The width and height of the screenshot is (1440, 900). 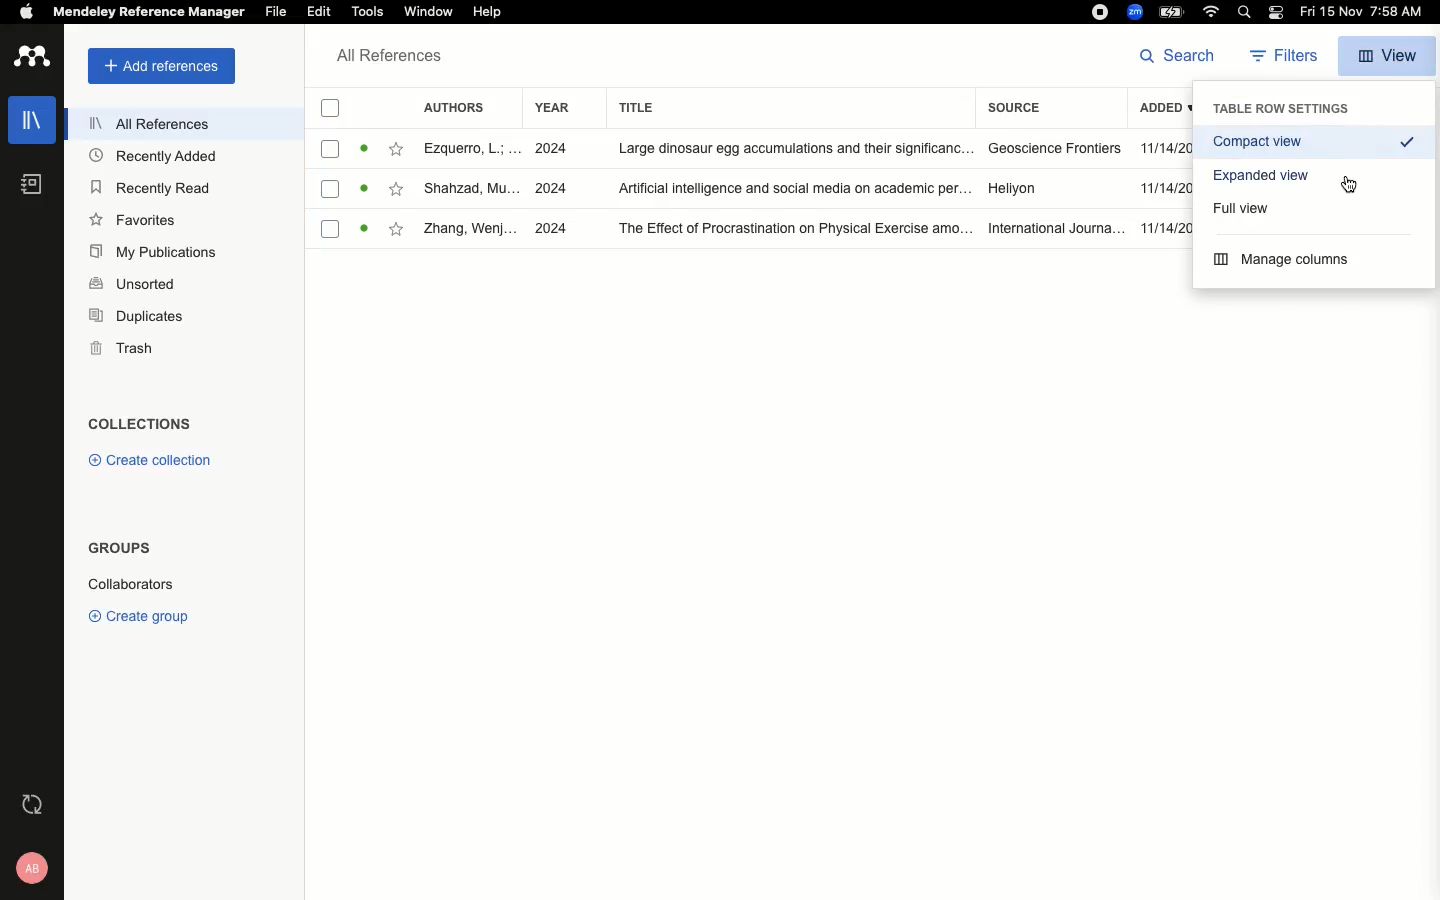 I want to click on Apple logo, so click(x=19, y=11).